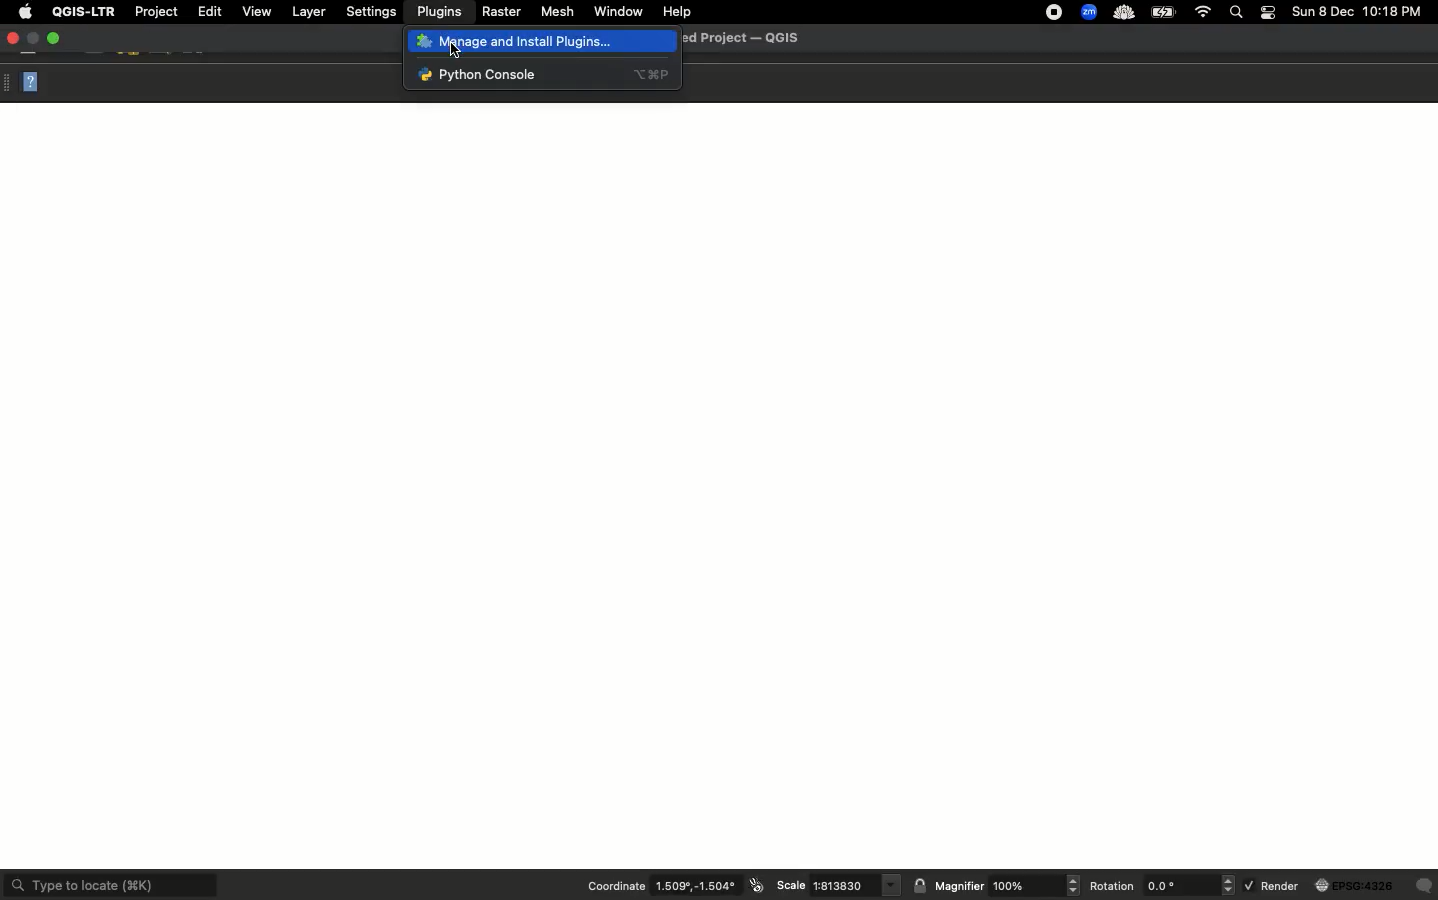 The height and width of the screenshot is (900, 1438). I want to click on Manage and install plugins, so click(548, 40).